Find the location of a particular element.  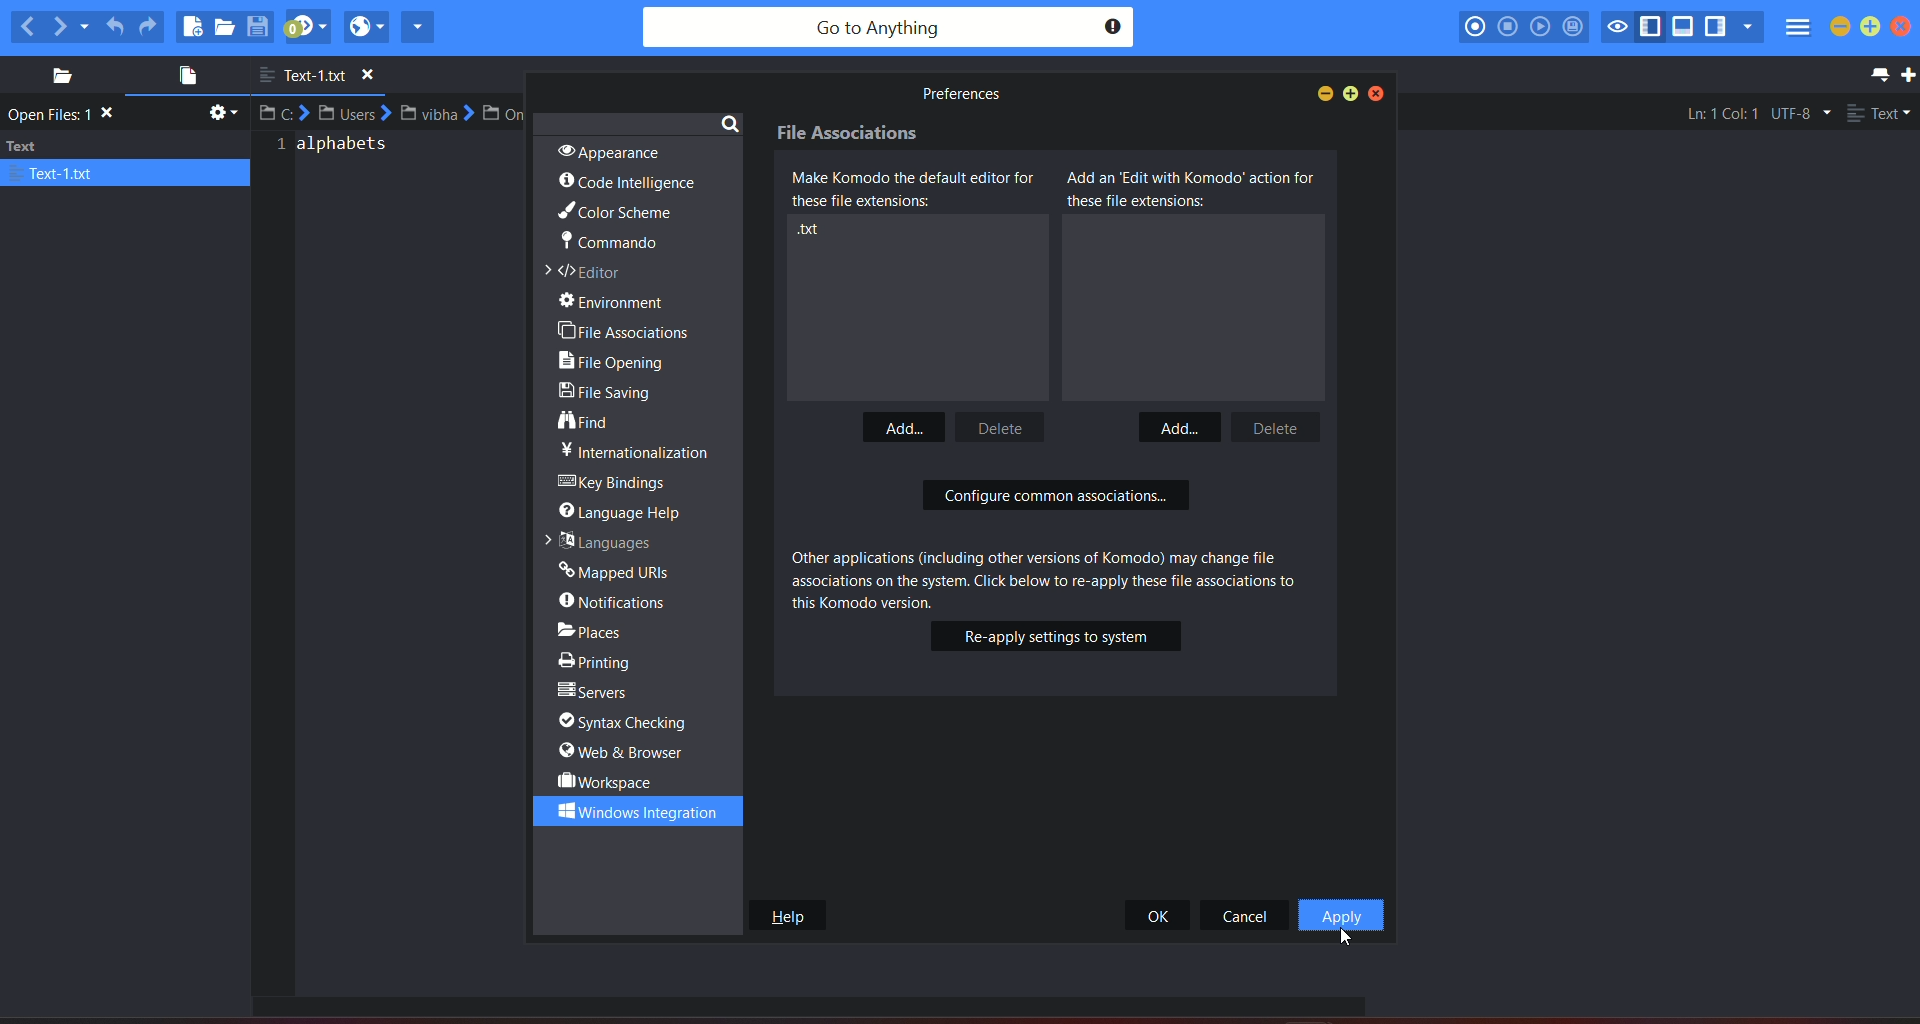

languages is located at coordinates (596, 540).